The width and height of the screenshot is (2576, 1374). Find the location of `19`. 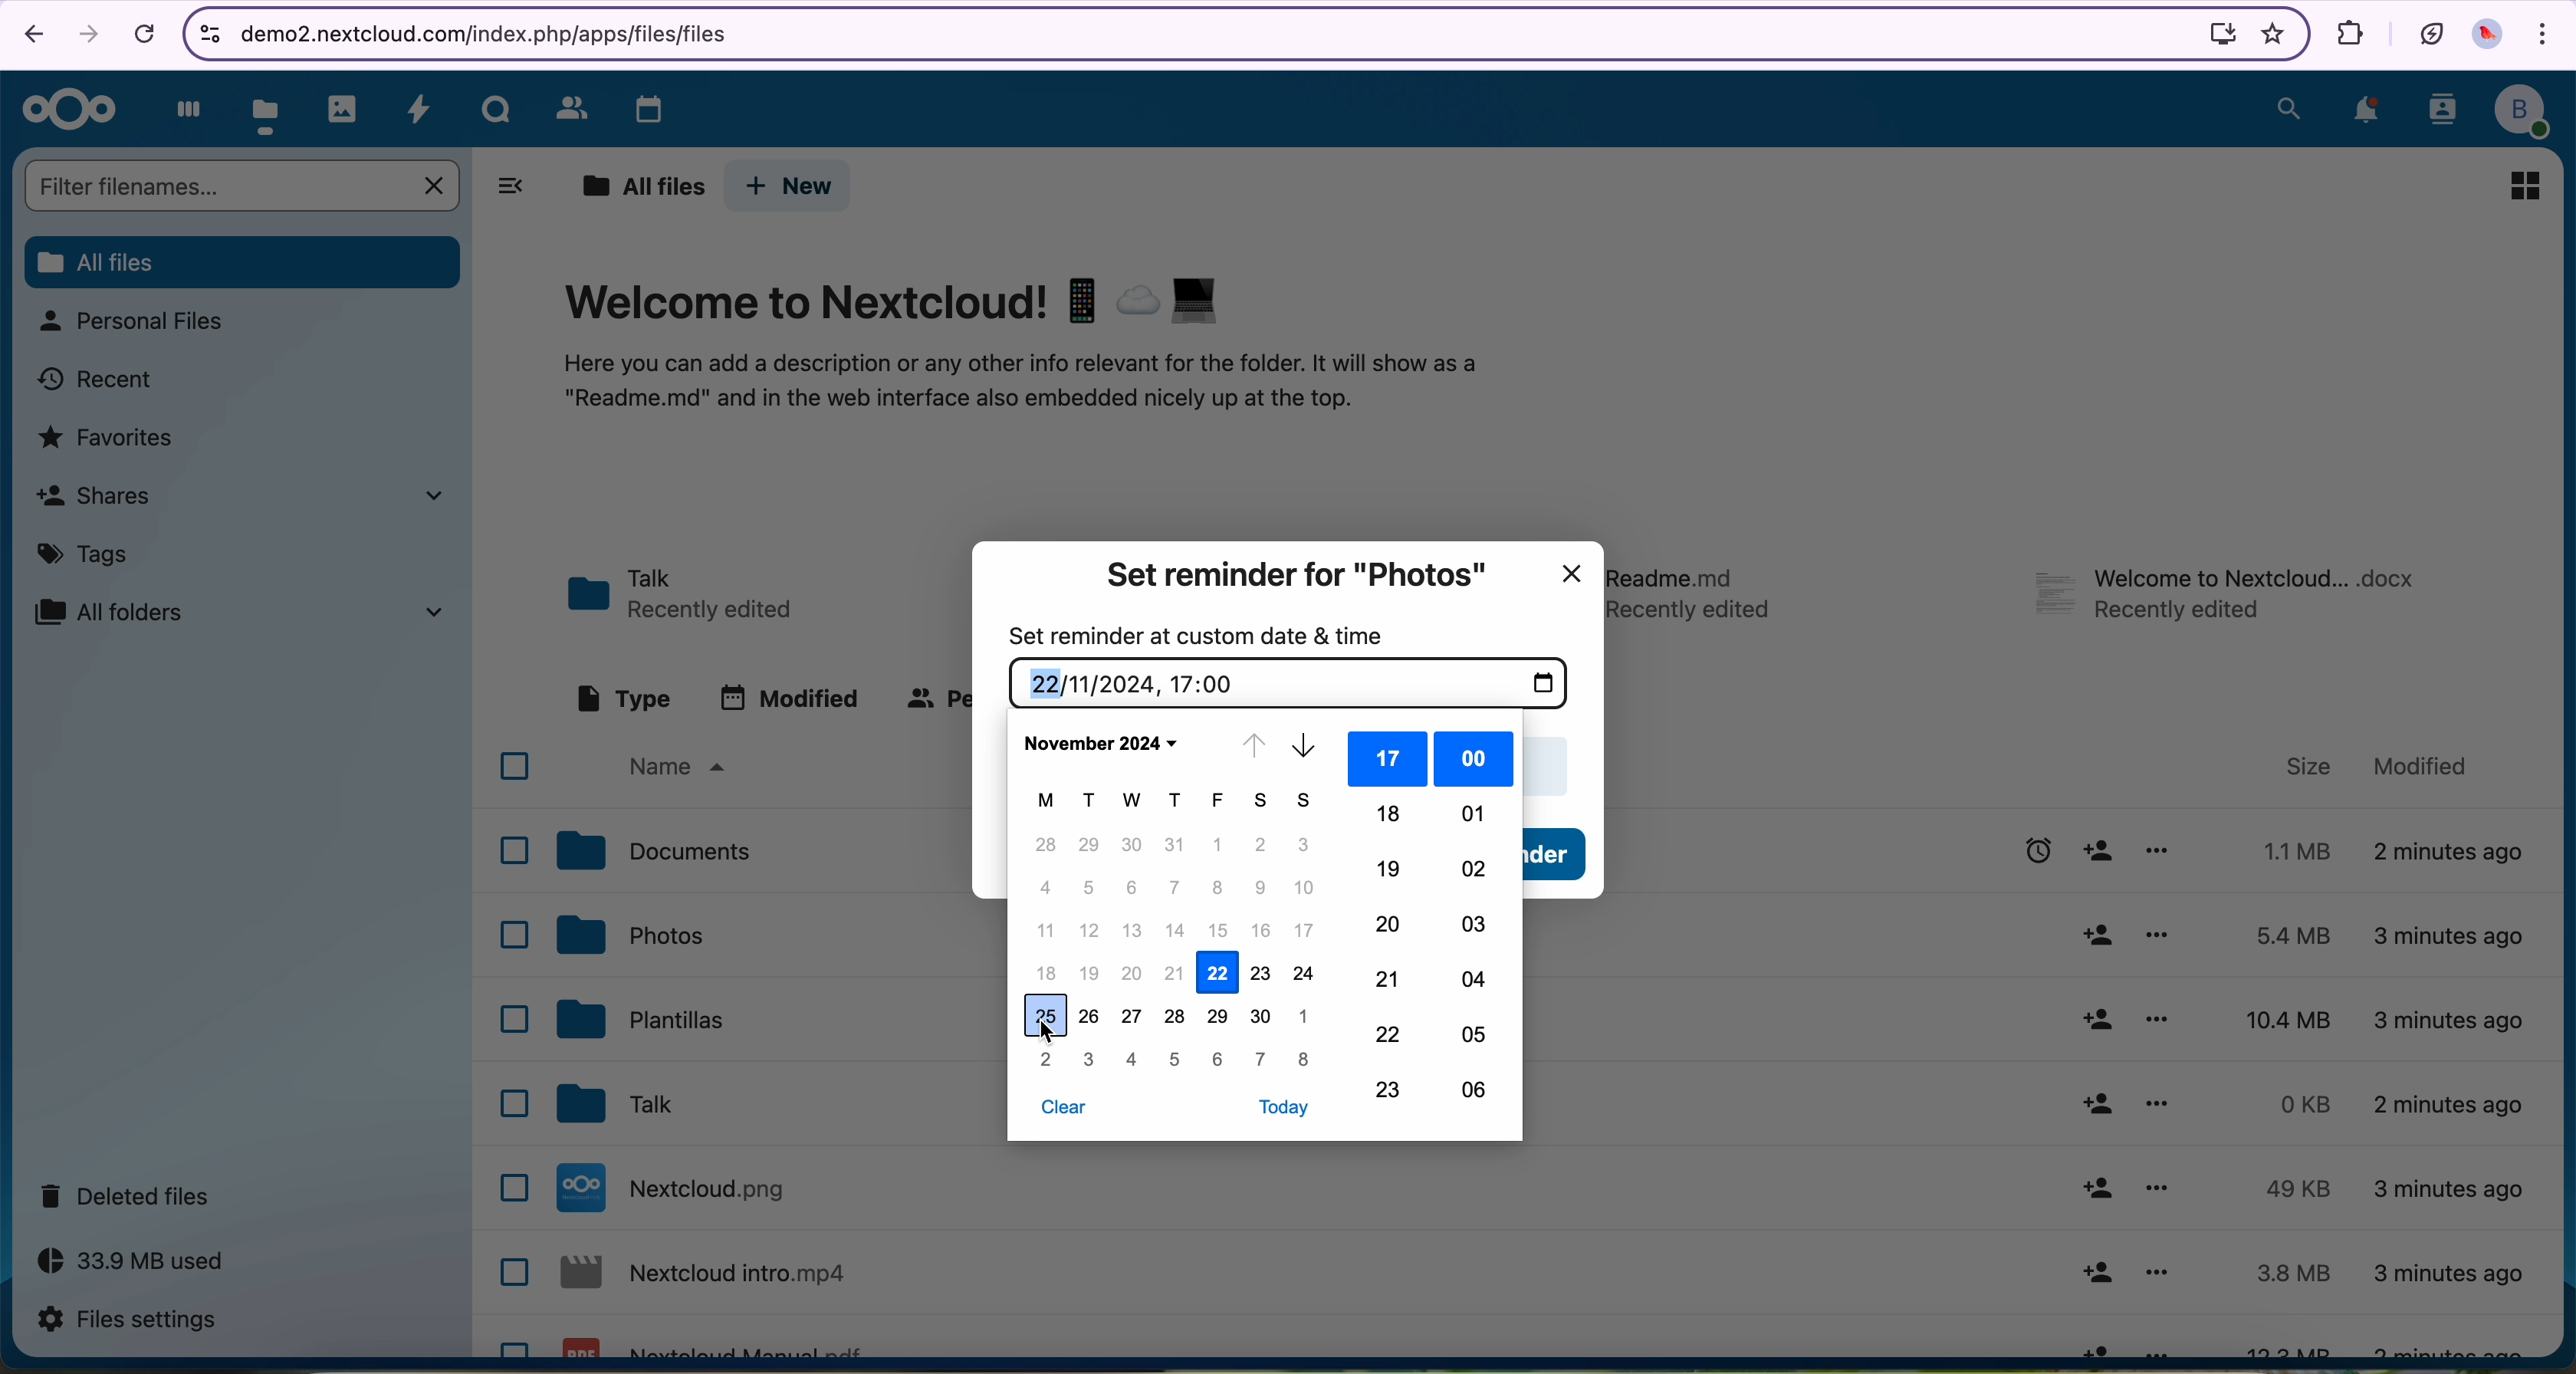

19 is located at coordinates (1391, 870).